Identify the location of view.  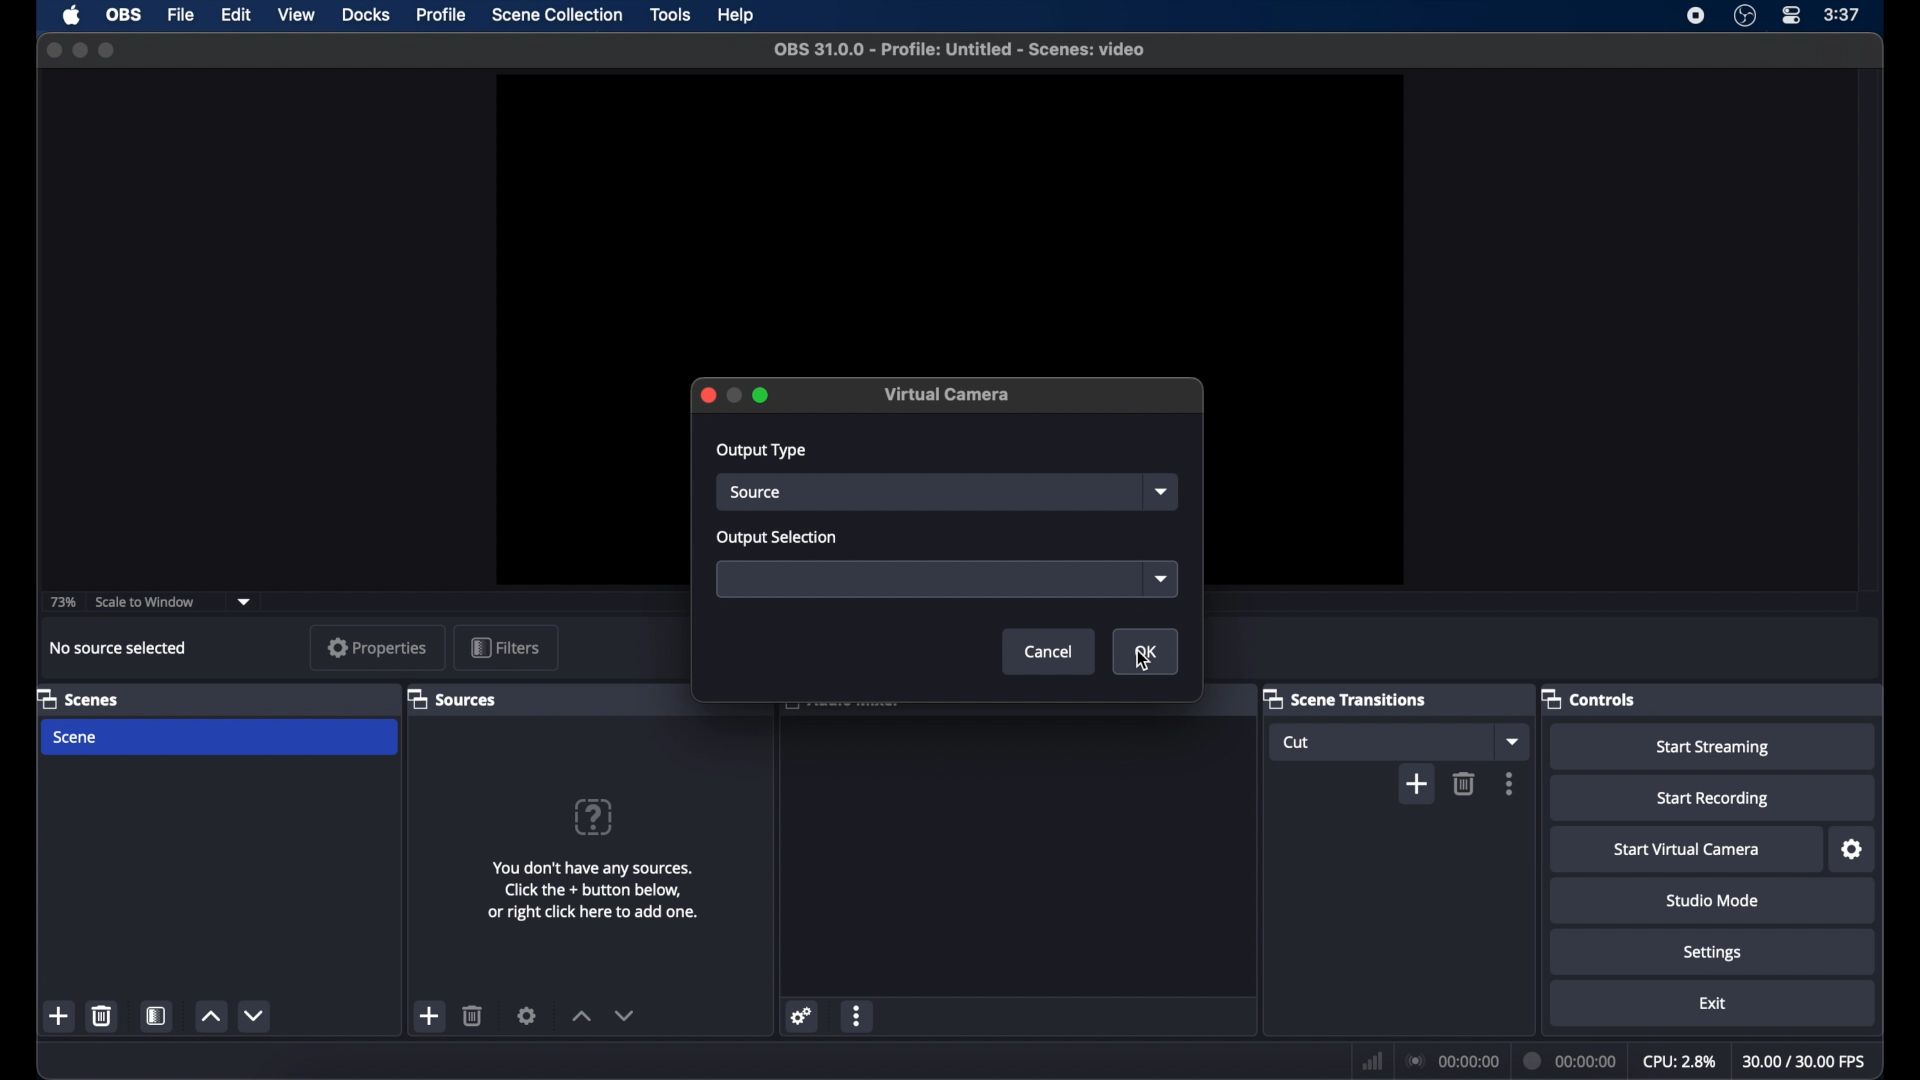
(296, 15).